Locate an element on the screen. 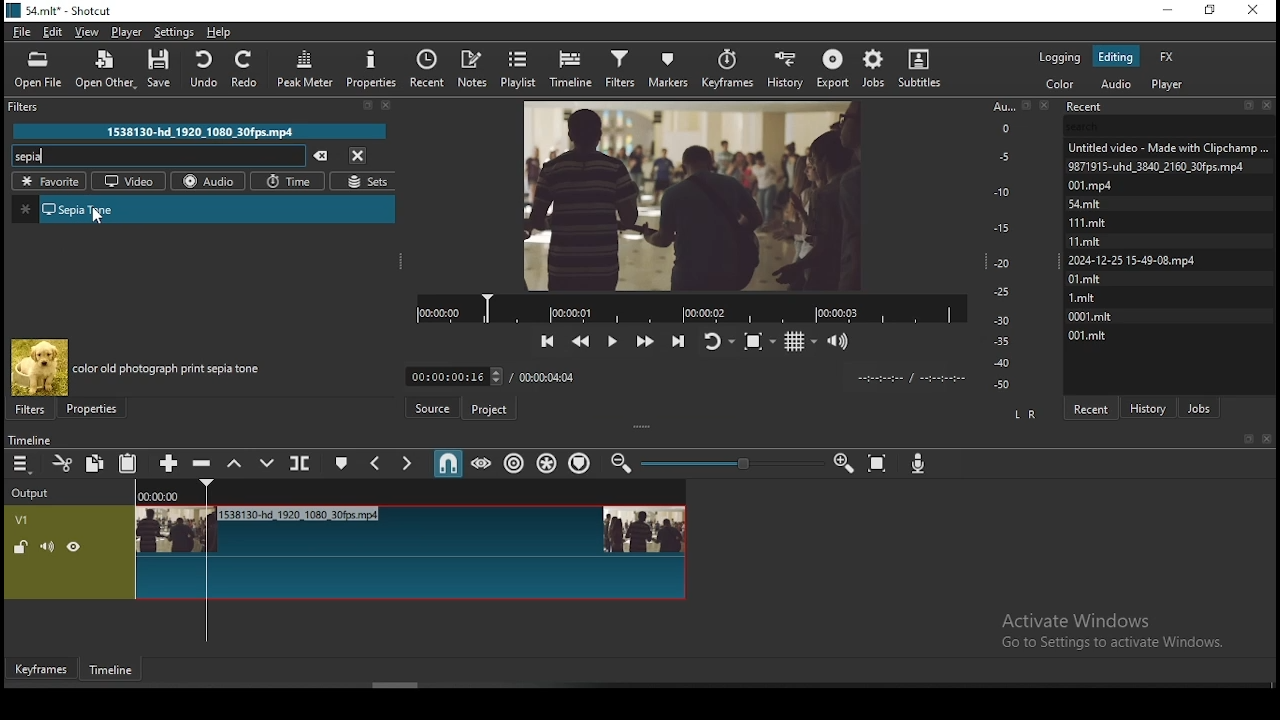 This screenshot has width=1280, height=720. logging is located at coordinates (1061, 57).